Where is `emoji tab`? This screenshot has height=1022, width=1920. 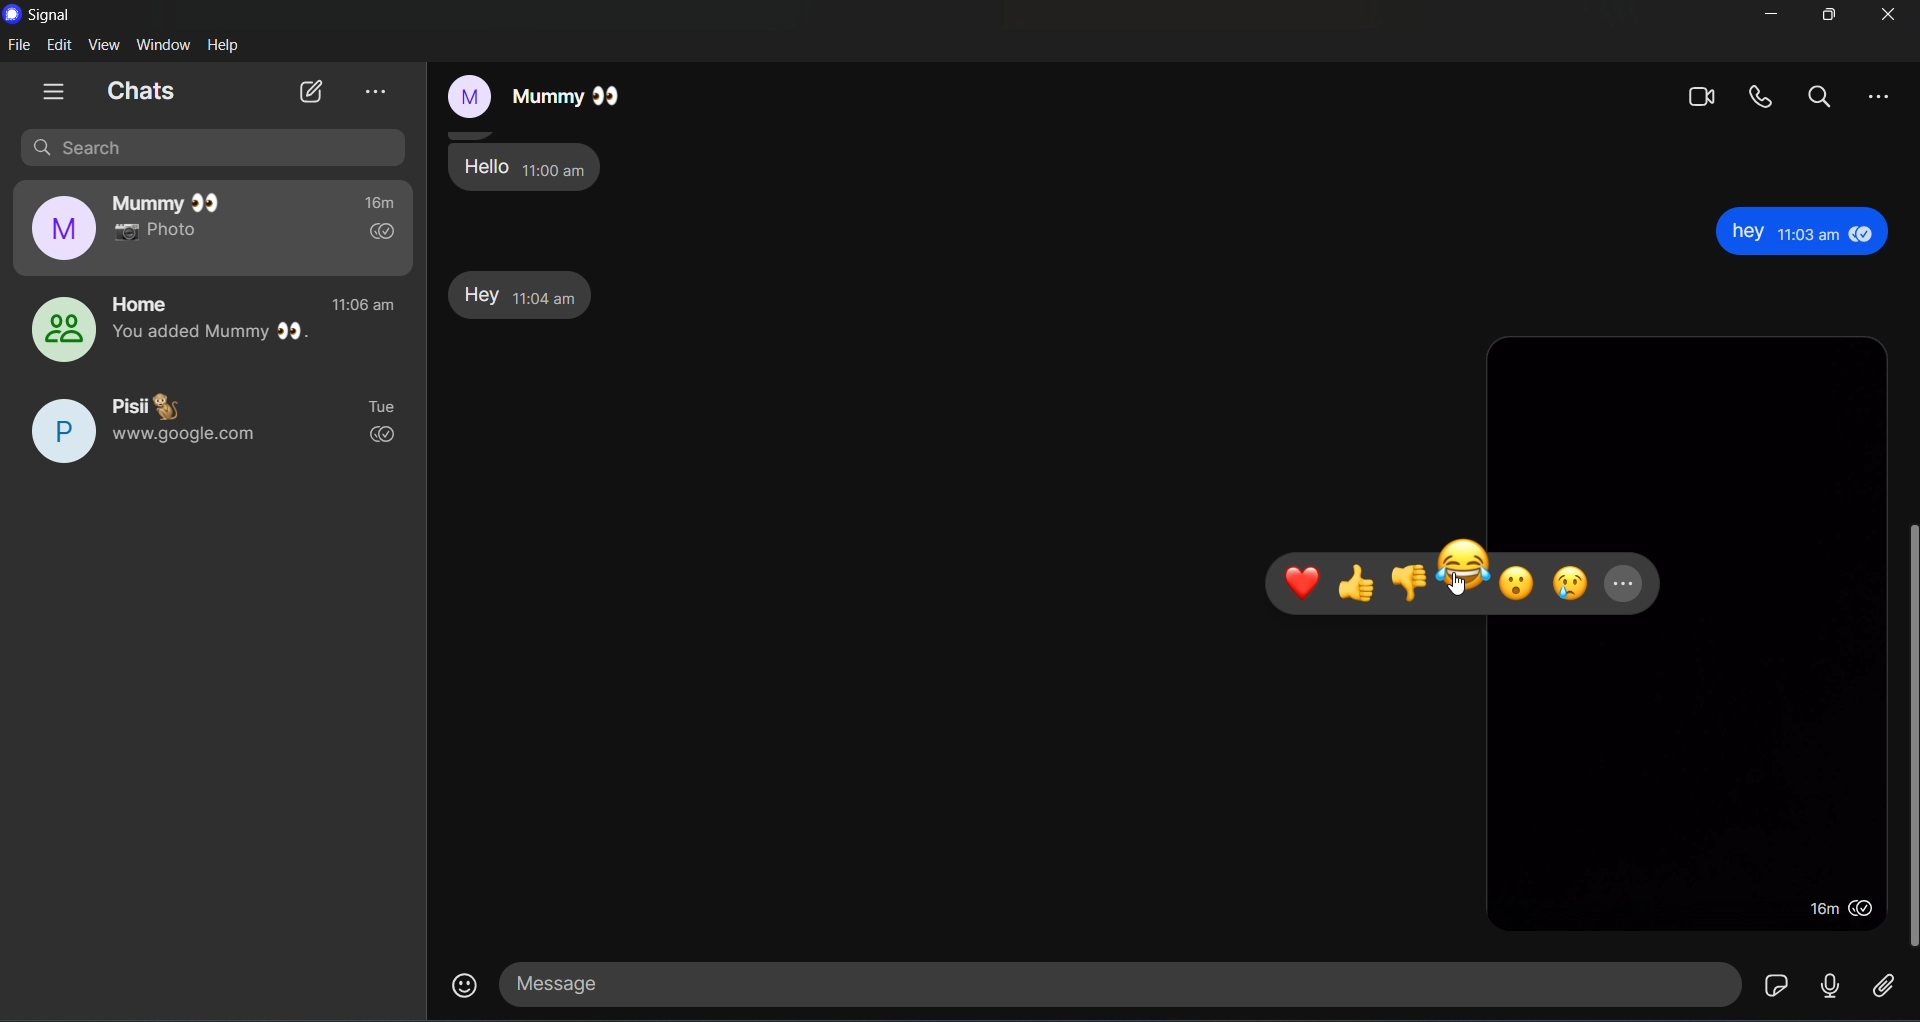
emoji tab is located at coordinates (1465, 576).